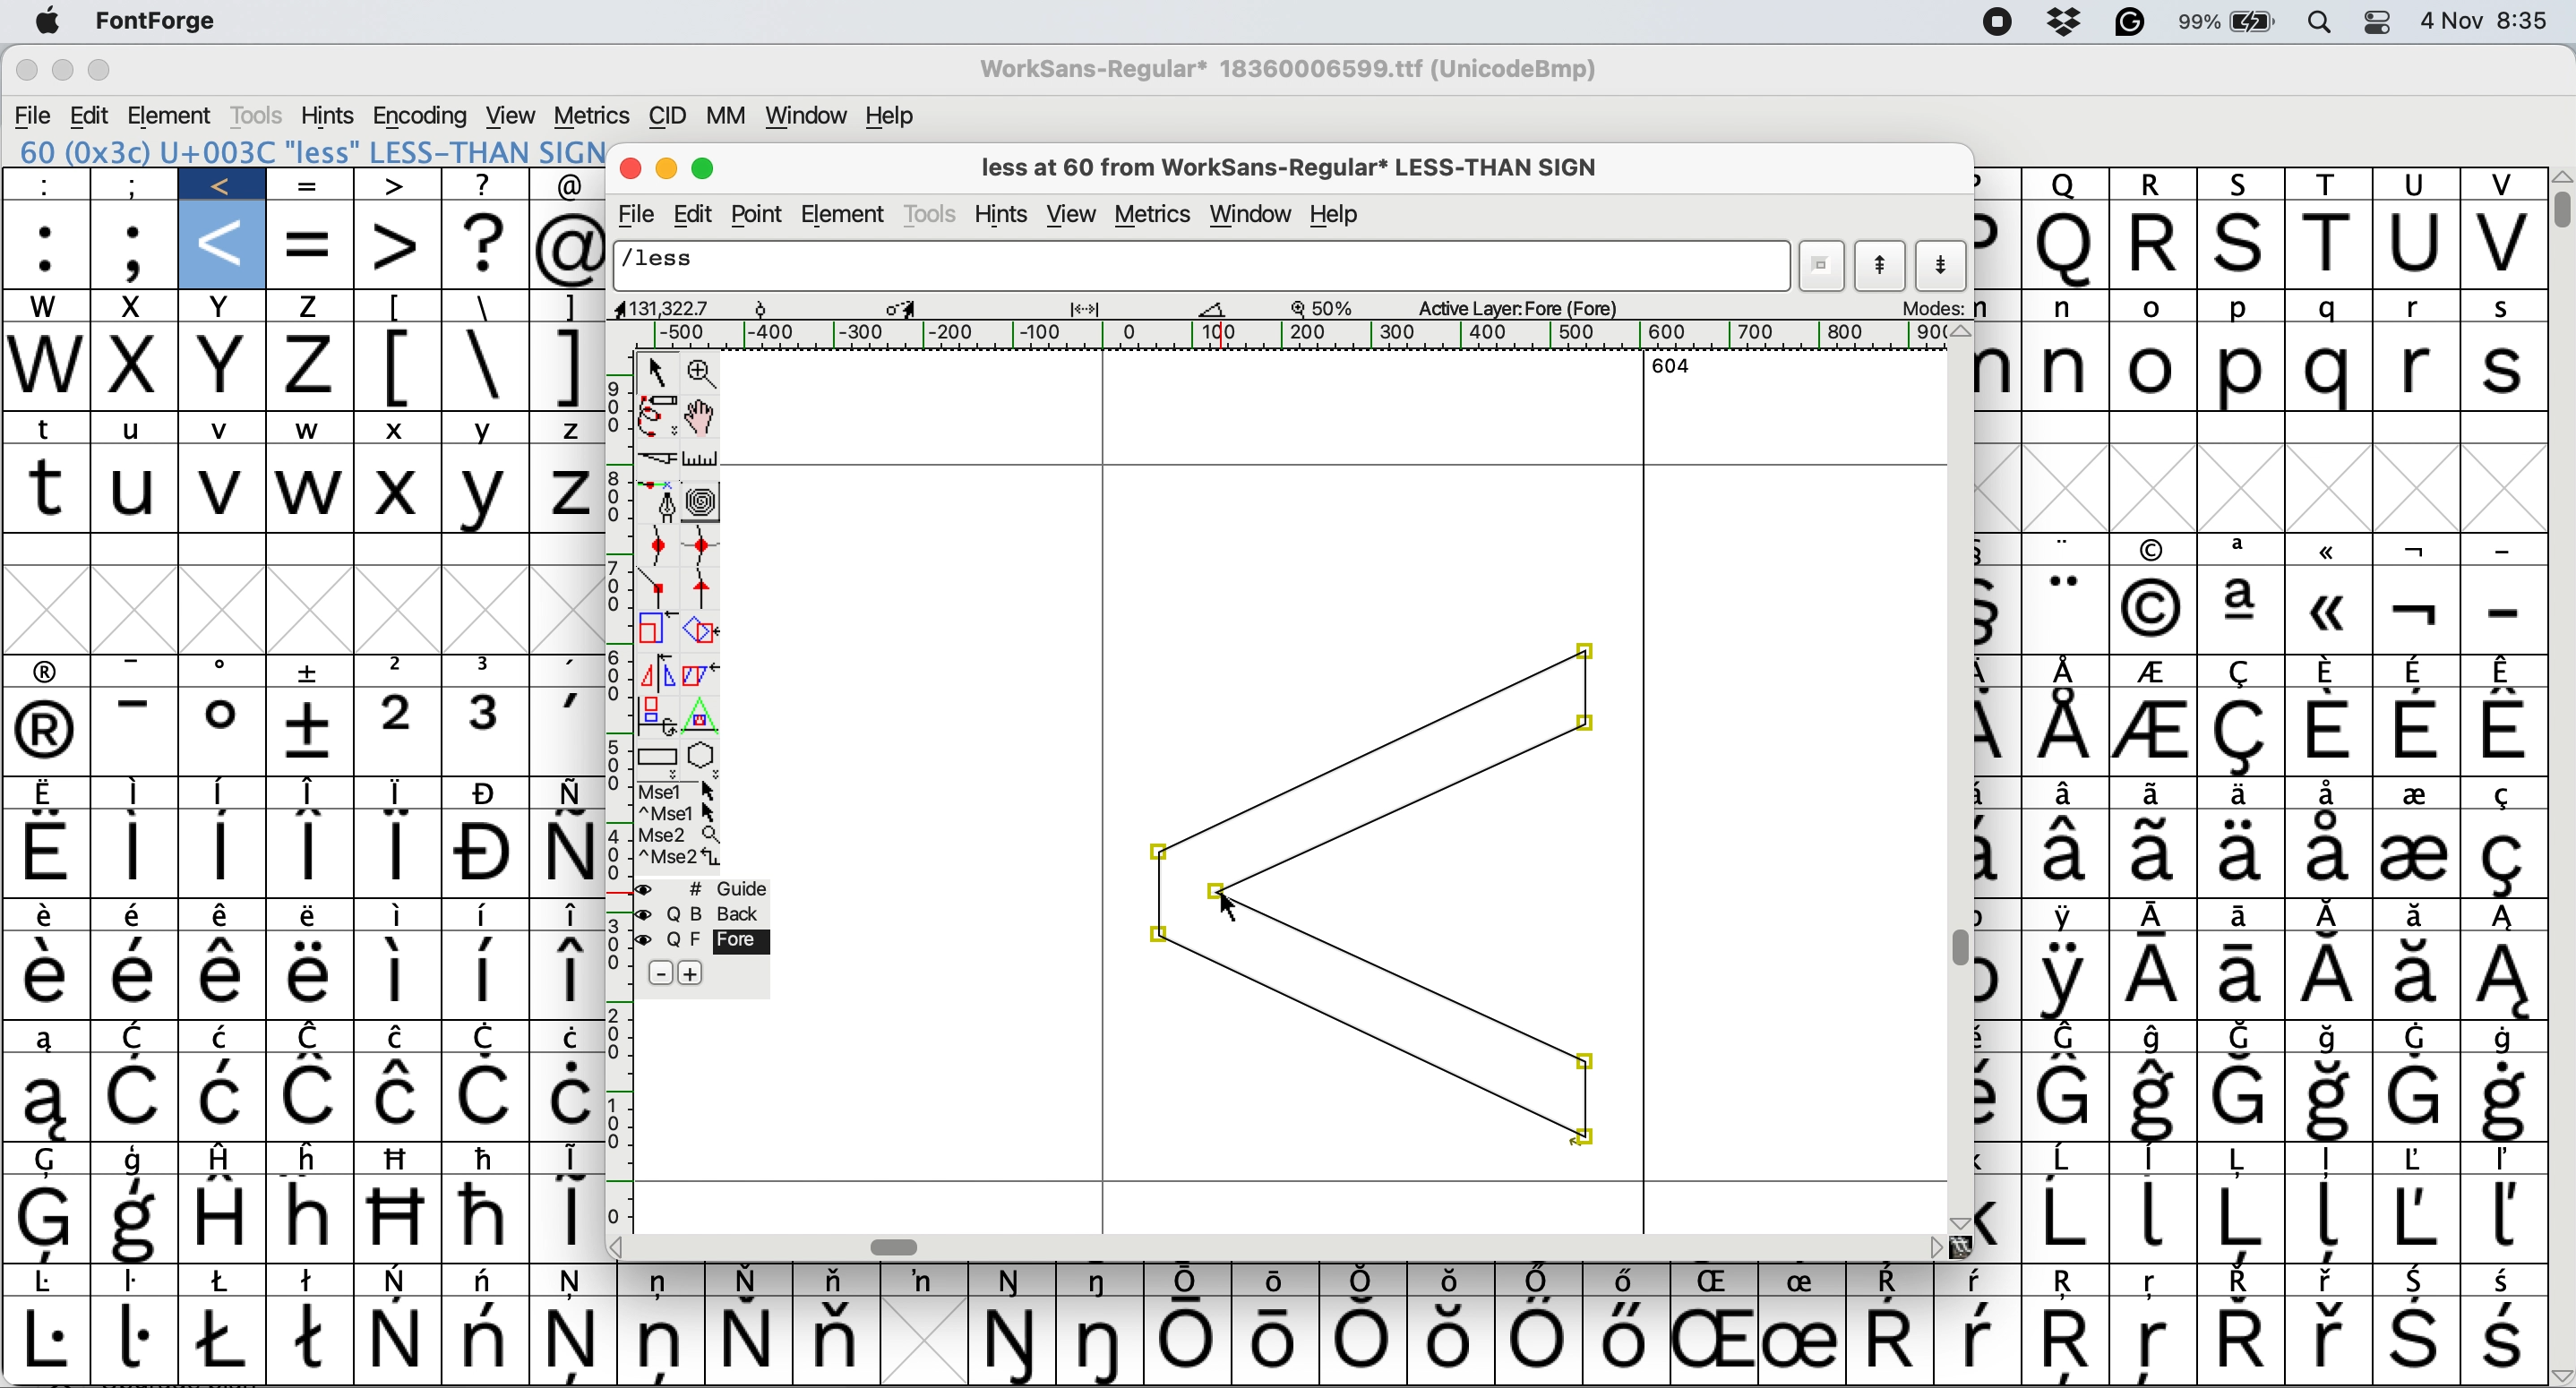  What do you see at coordinates (397, 1217) in the screenshot?
I see `Symbol` at bounding box center [397, 1217].